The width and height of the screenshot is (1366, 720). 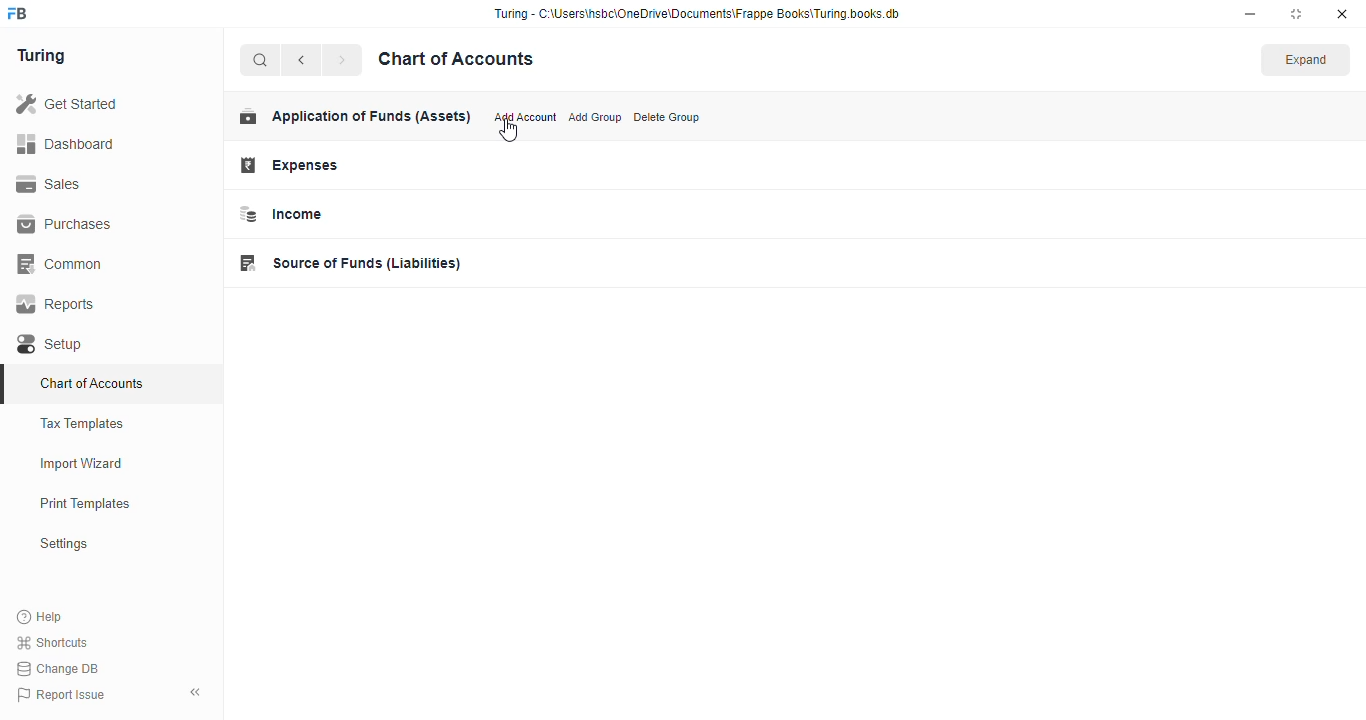 I want to click on application of funds (assets), so click(x=355, y=116).